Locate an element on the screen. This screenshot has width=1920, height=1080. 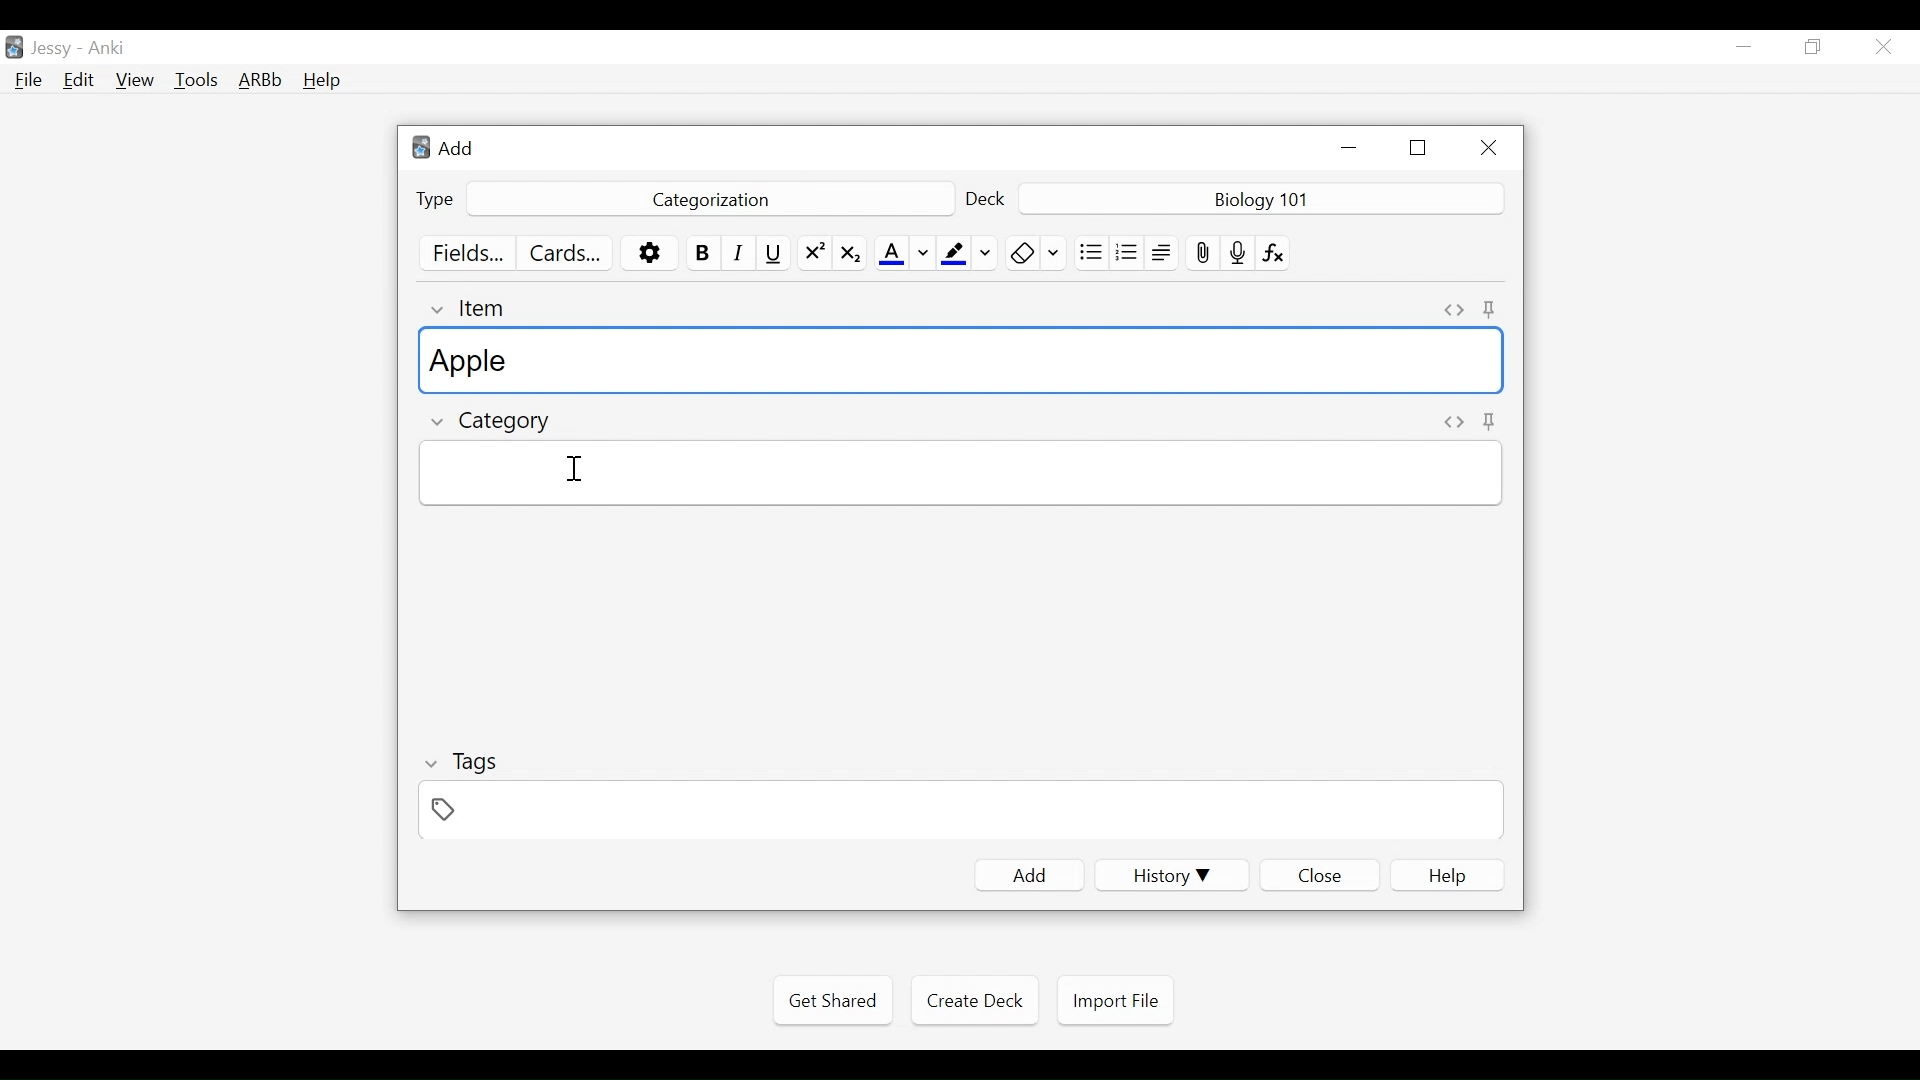
Add is located at coordinates (455, 147).